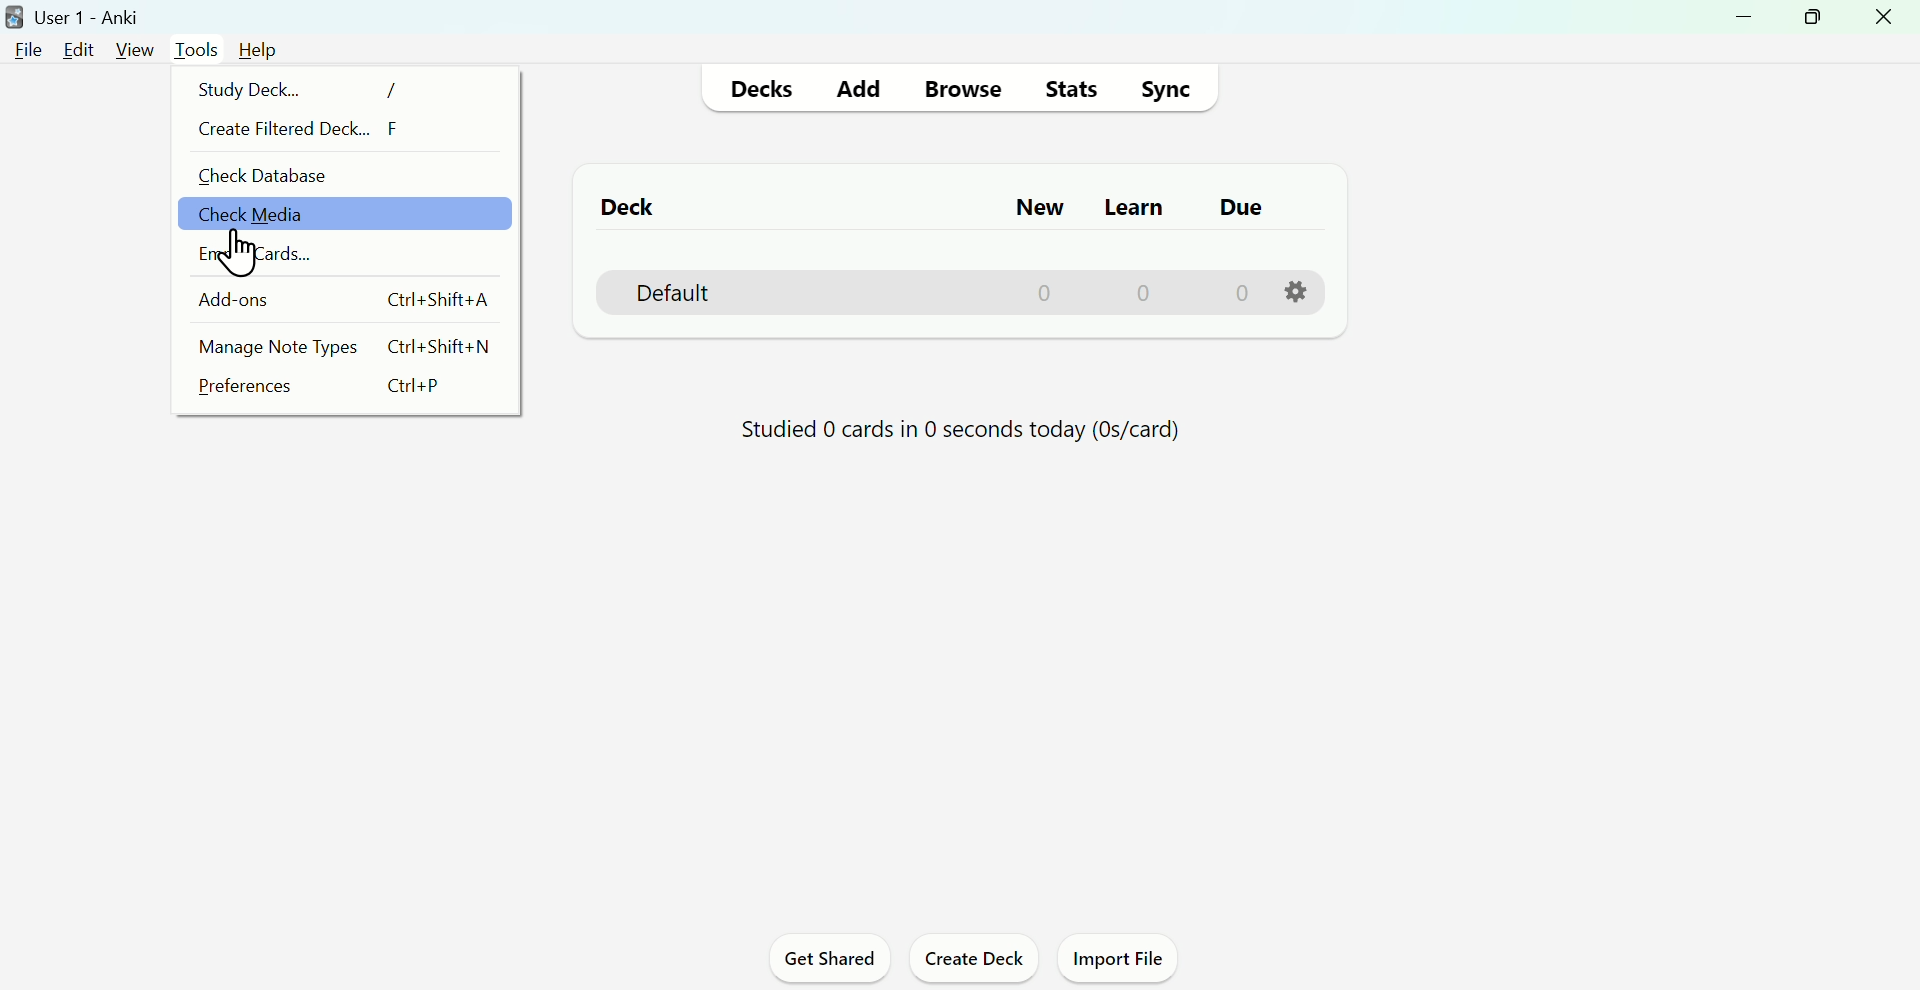 This screenshot has height=990, width=1920. Describe the element at coordinates (259, 175) in the screenshot. I see `check database` at that location.